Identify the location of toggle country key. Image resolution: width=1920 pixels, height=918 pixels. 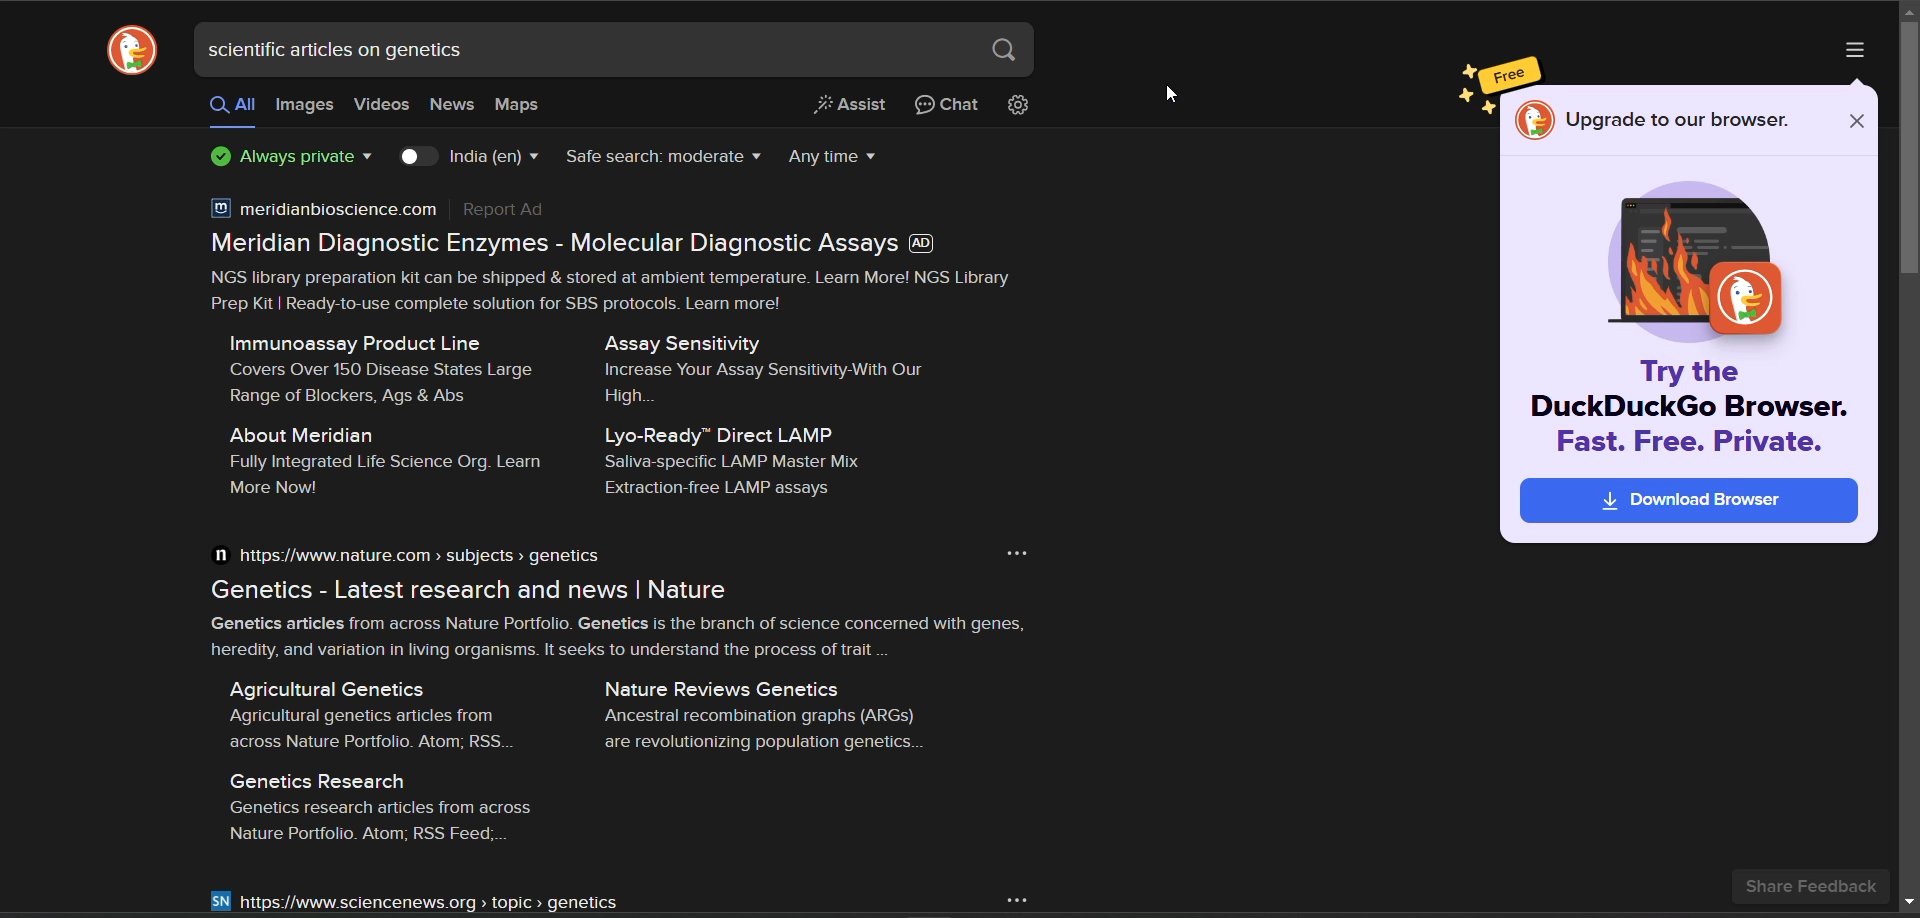
(421, 158).